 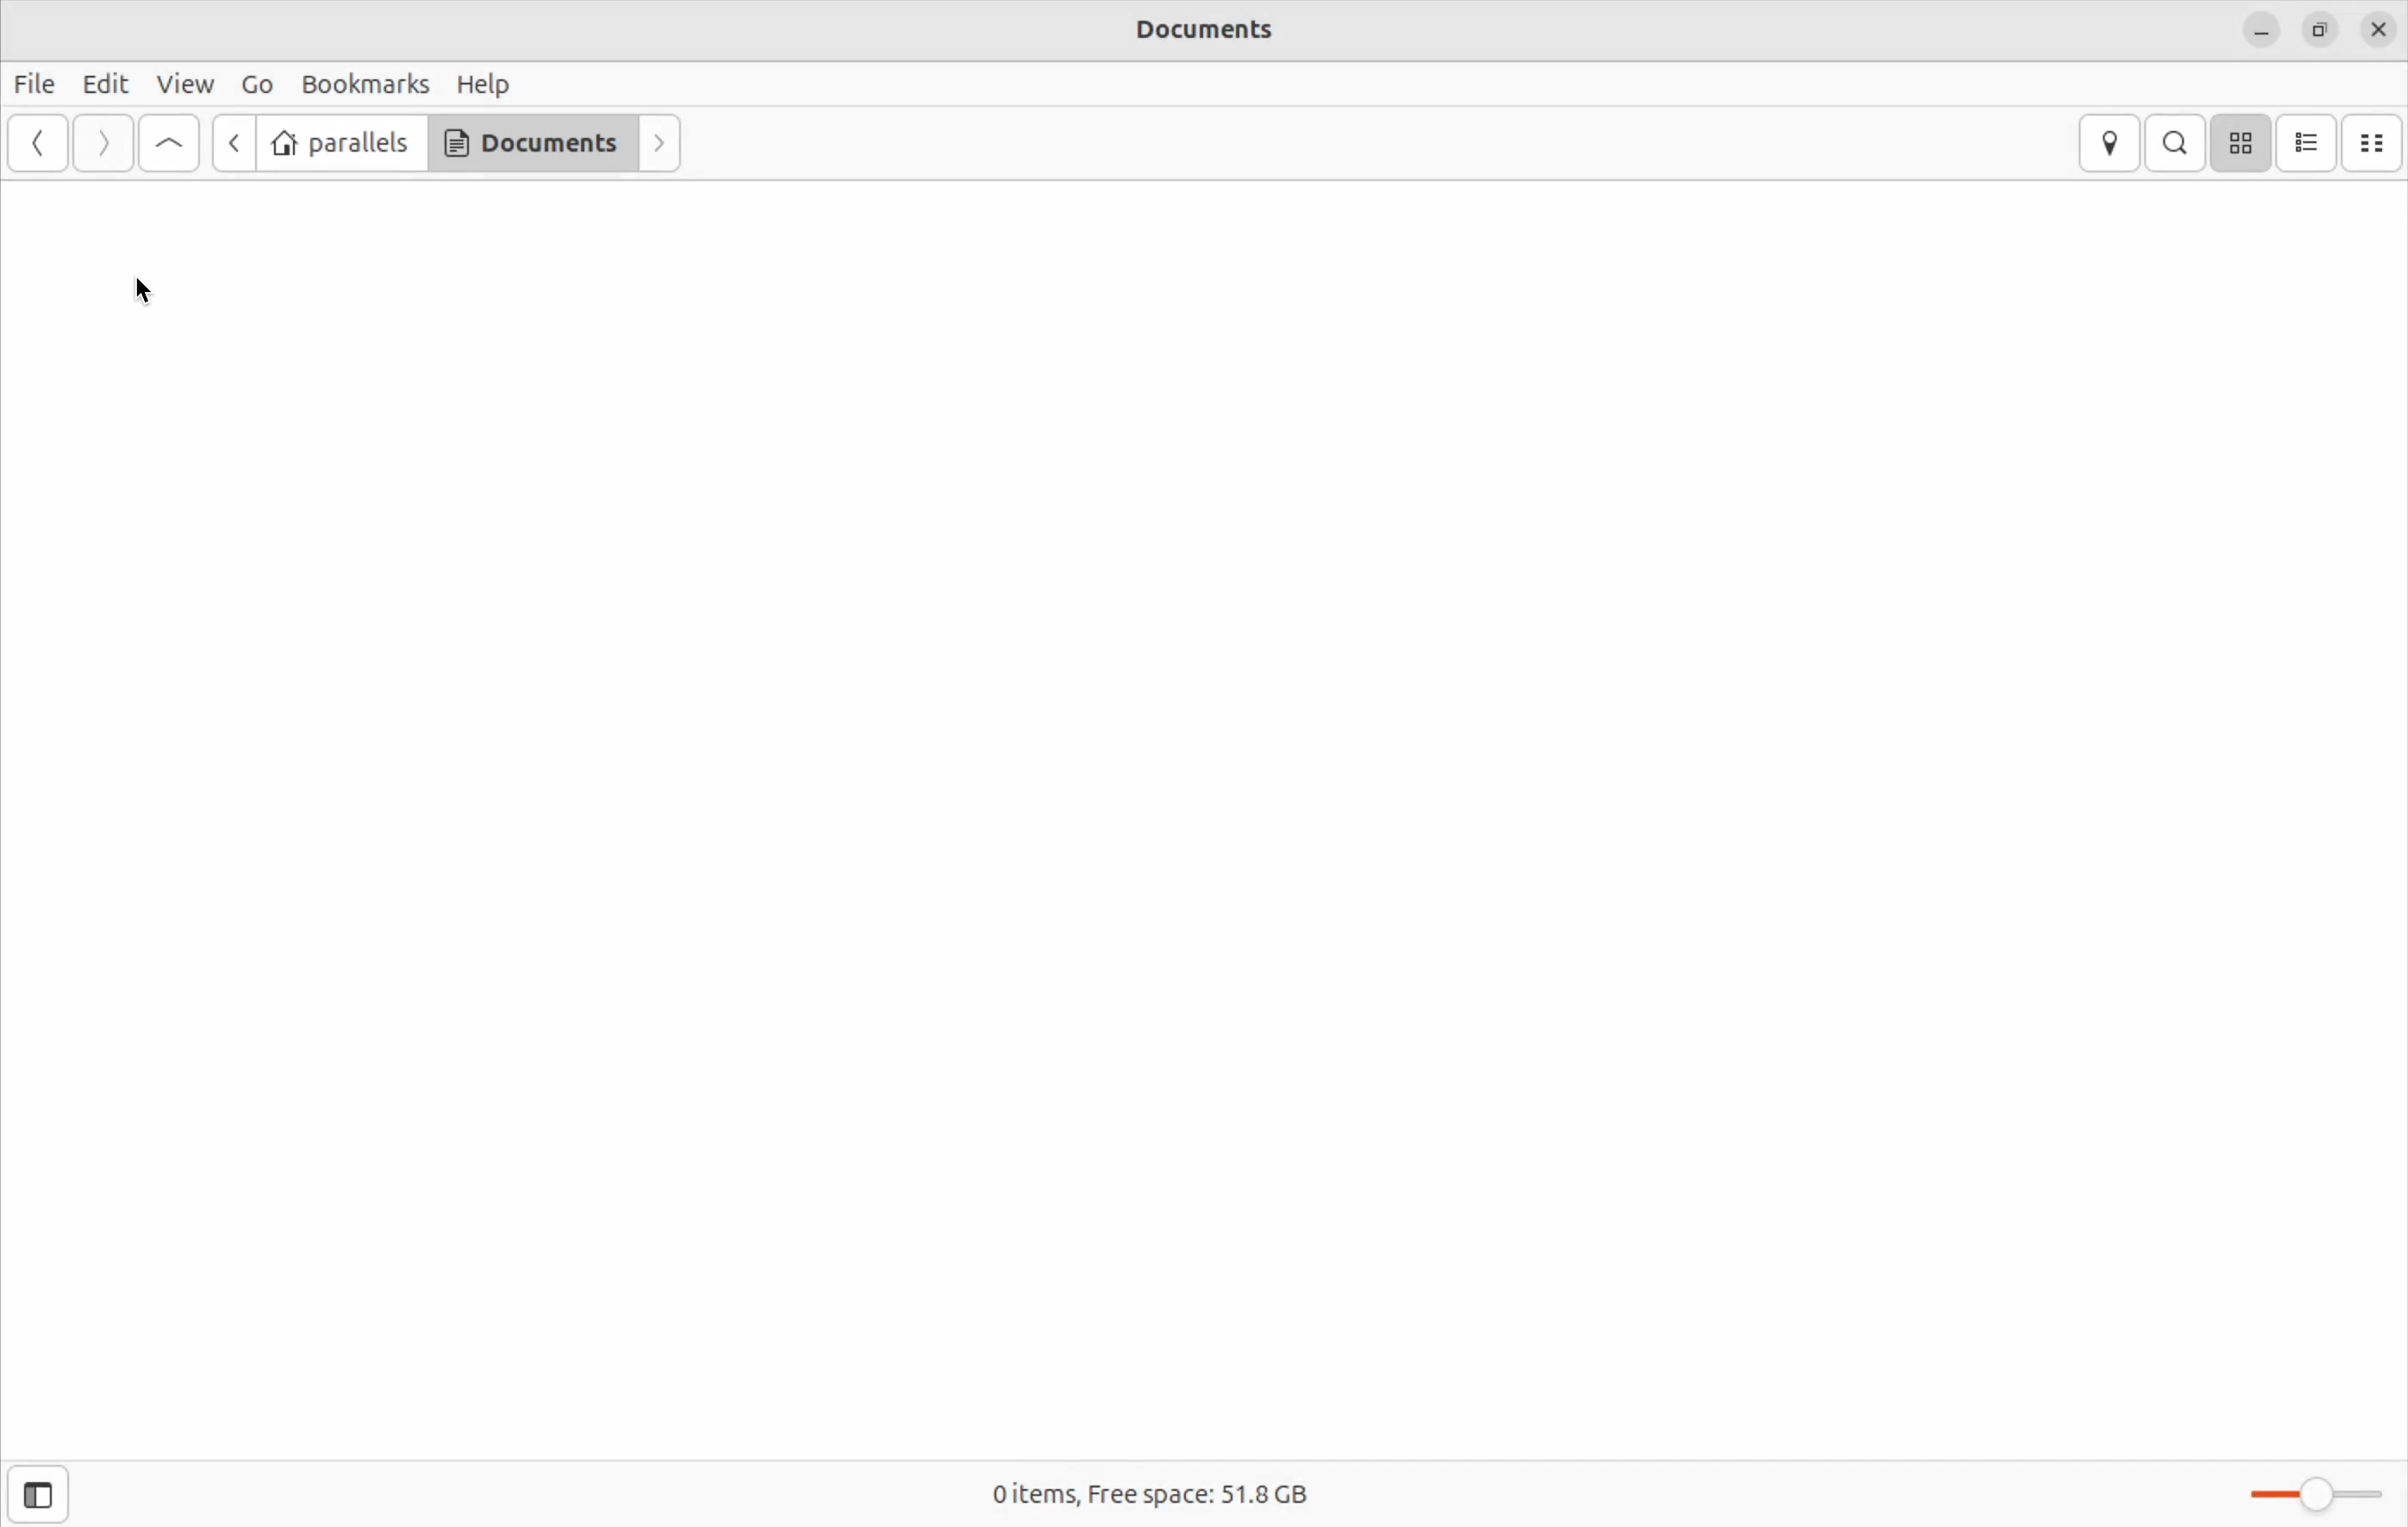 I want to click on Documents, so click(x=1211, y=34).